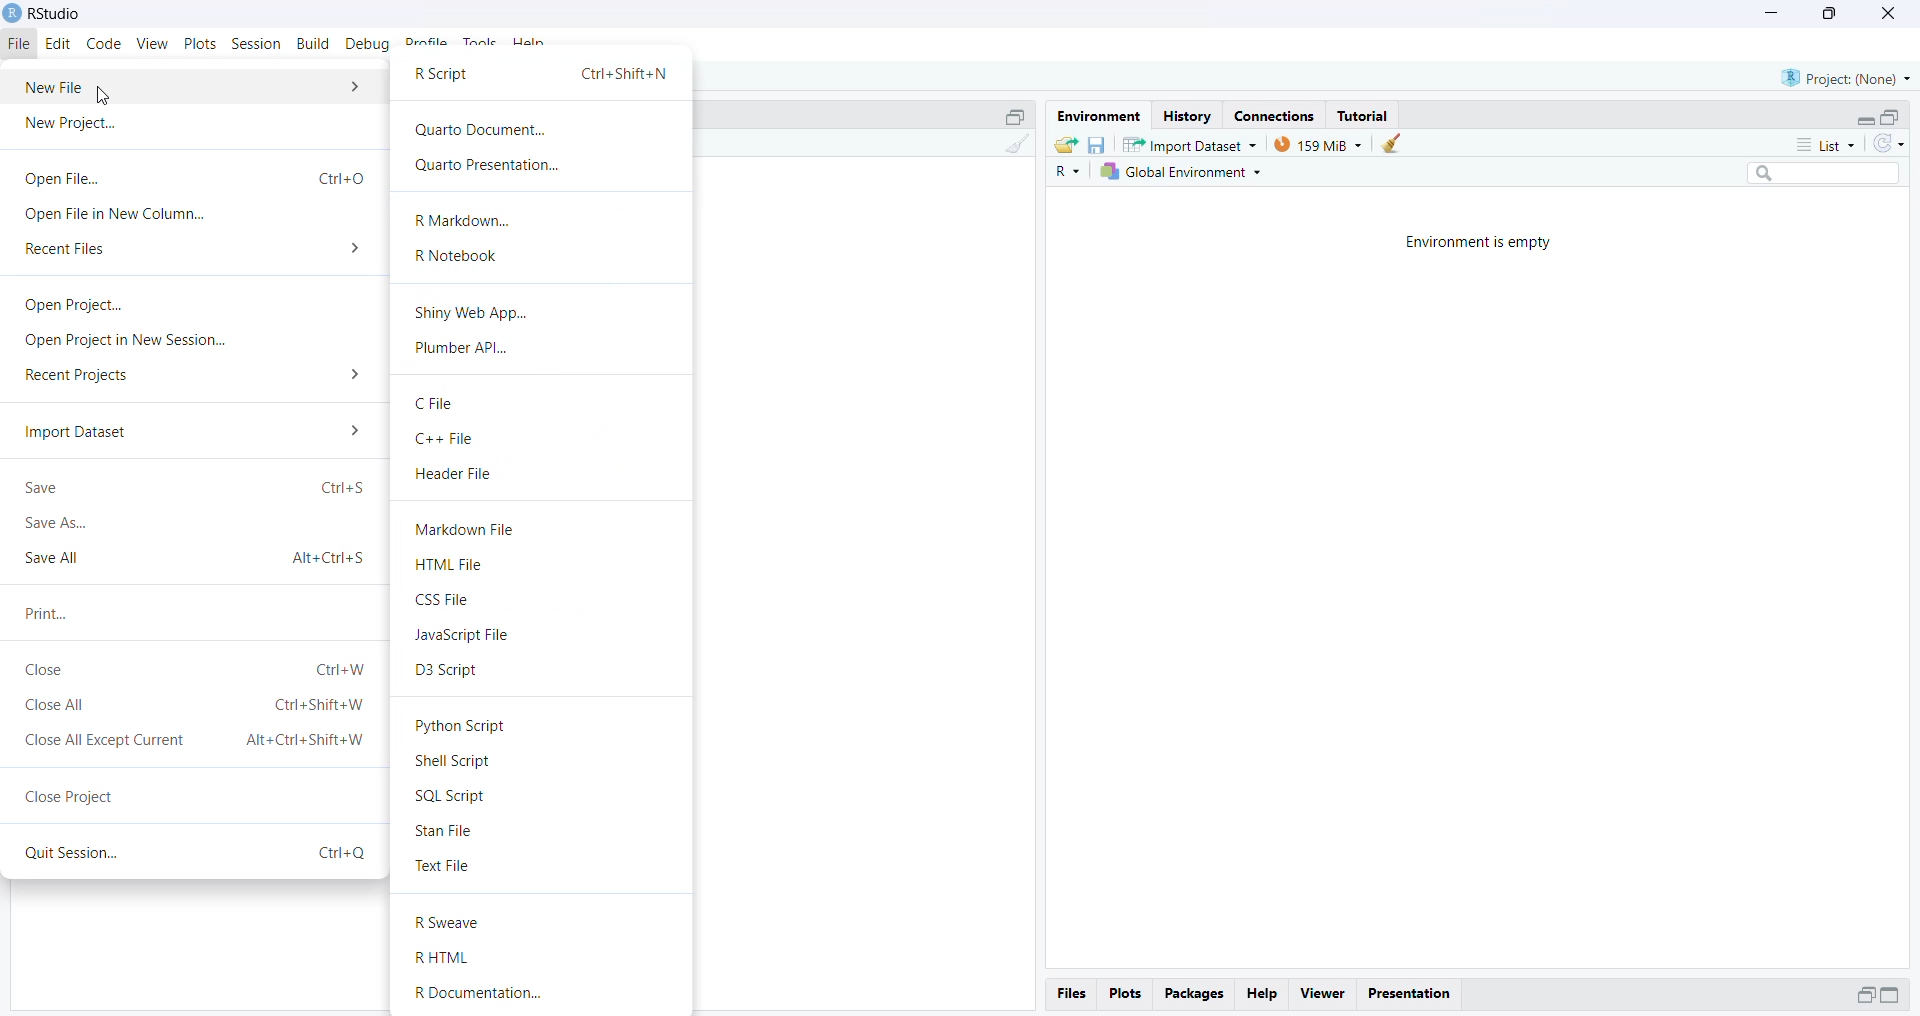 Image resolution: width=1920 pixels, height=1016 pixels. I want to click on clear console, so click(1015, 146).